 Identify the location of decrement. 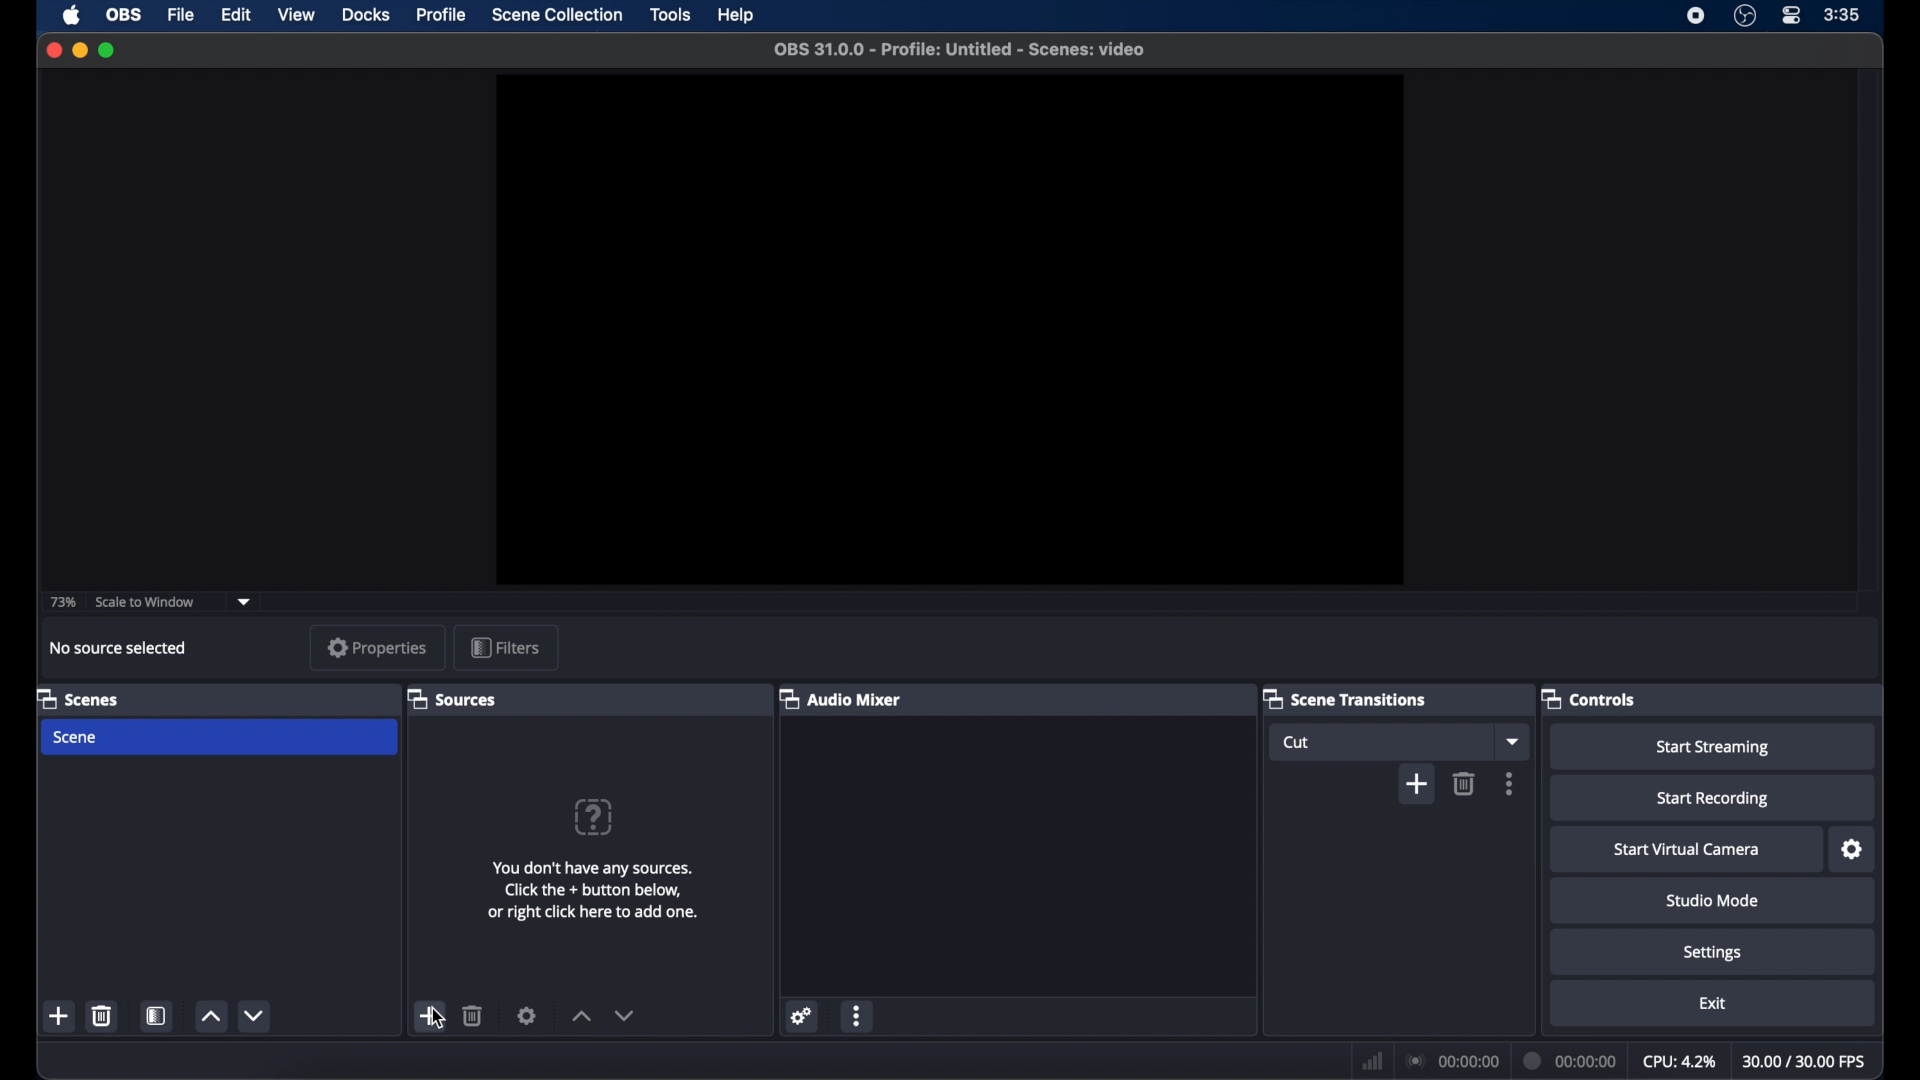
(254, 1015).